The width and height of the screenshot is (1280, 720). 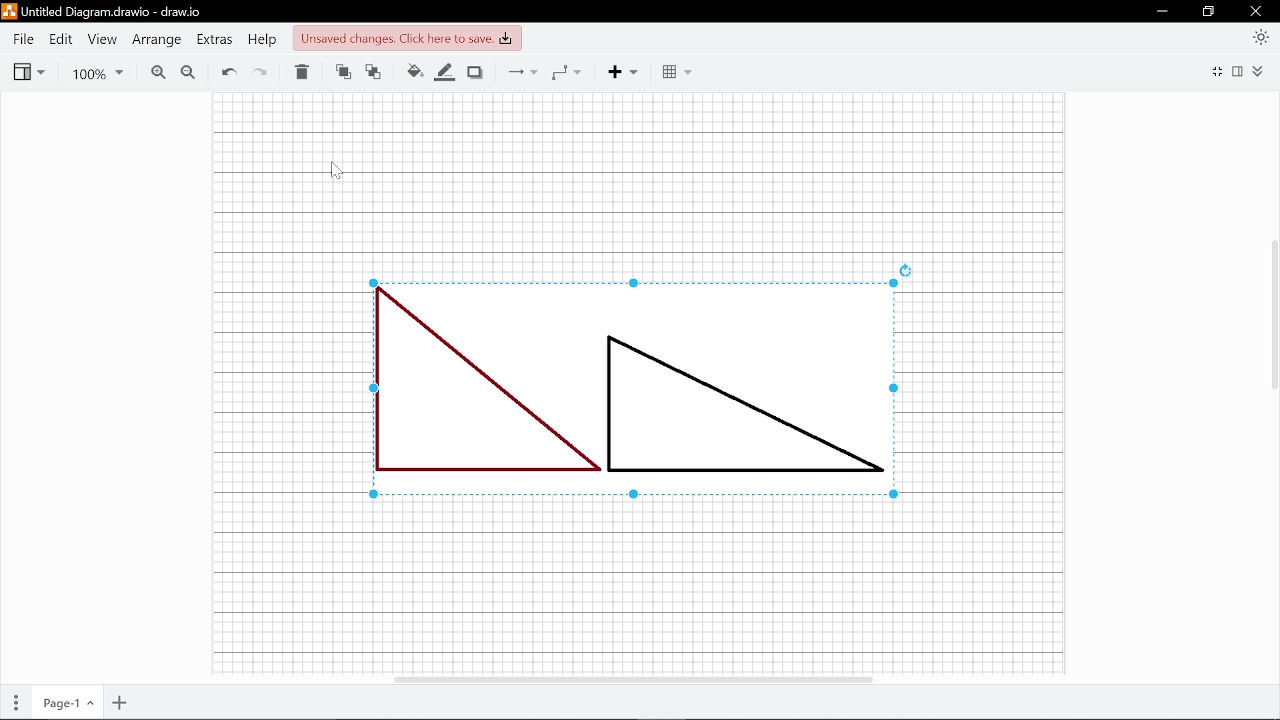 I want to click on Add page, so click(x=120, y=705).